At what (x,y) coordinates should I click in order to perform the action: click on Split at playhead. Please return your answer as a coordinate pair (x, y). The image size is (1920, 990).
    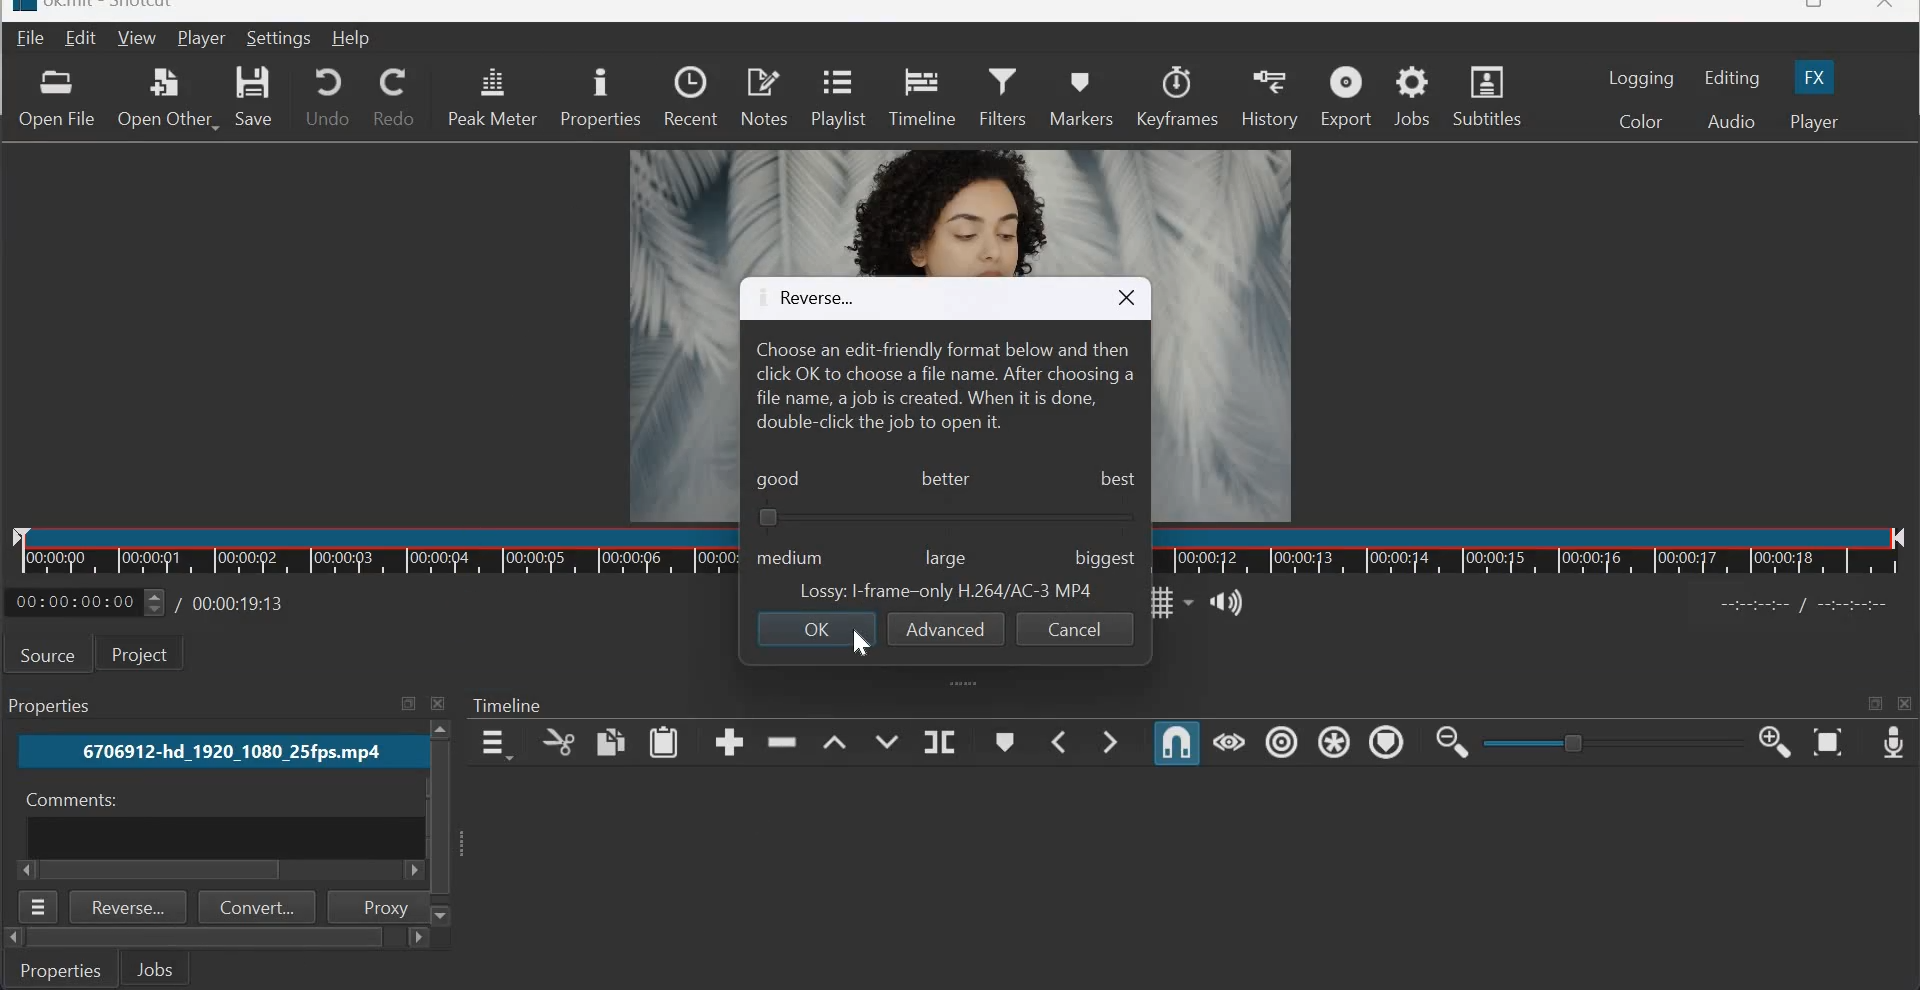
    Looking at the image, I should click on (939, 740).